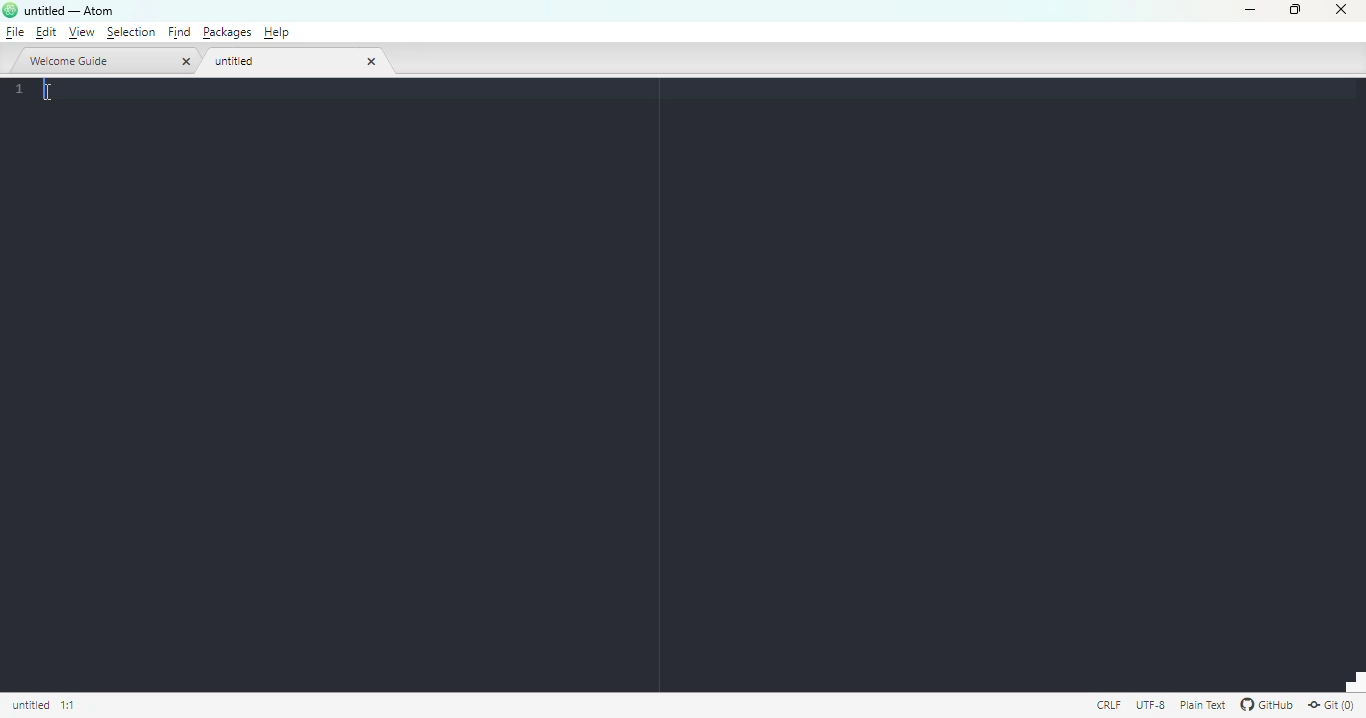  Describe the element at coordinates (70, 11) in the screenshot. I see `title` at that location.